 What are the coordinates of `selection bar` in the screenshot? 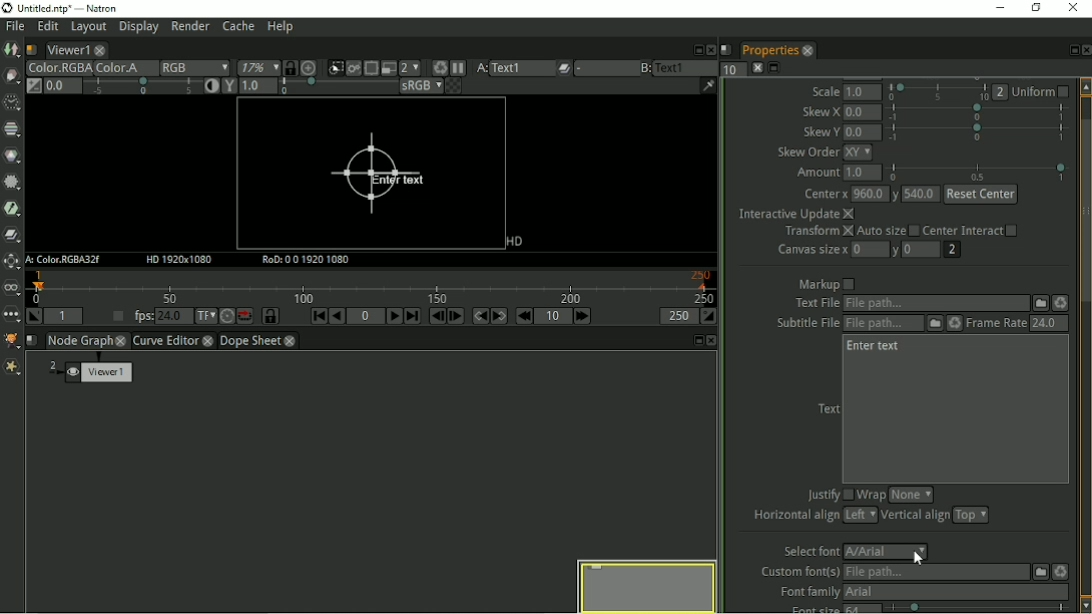 It's located at (977, 132).